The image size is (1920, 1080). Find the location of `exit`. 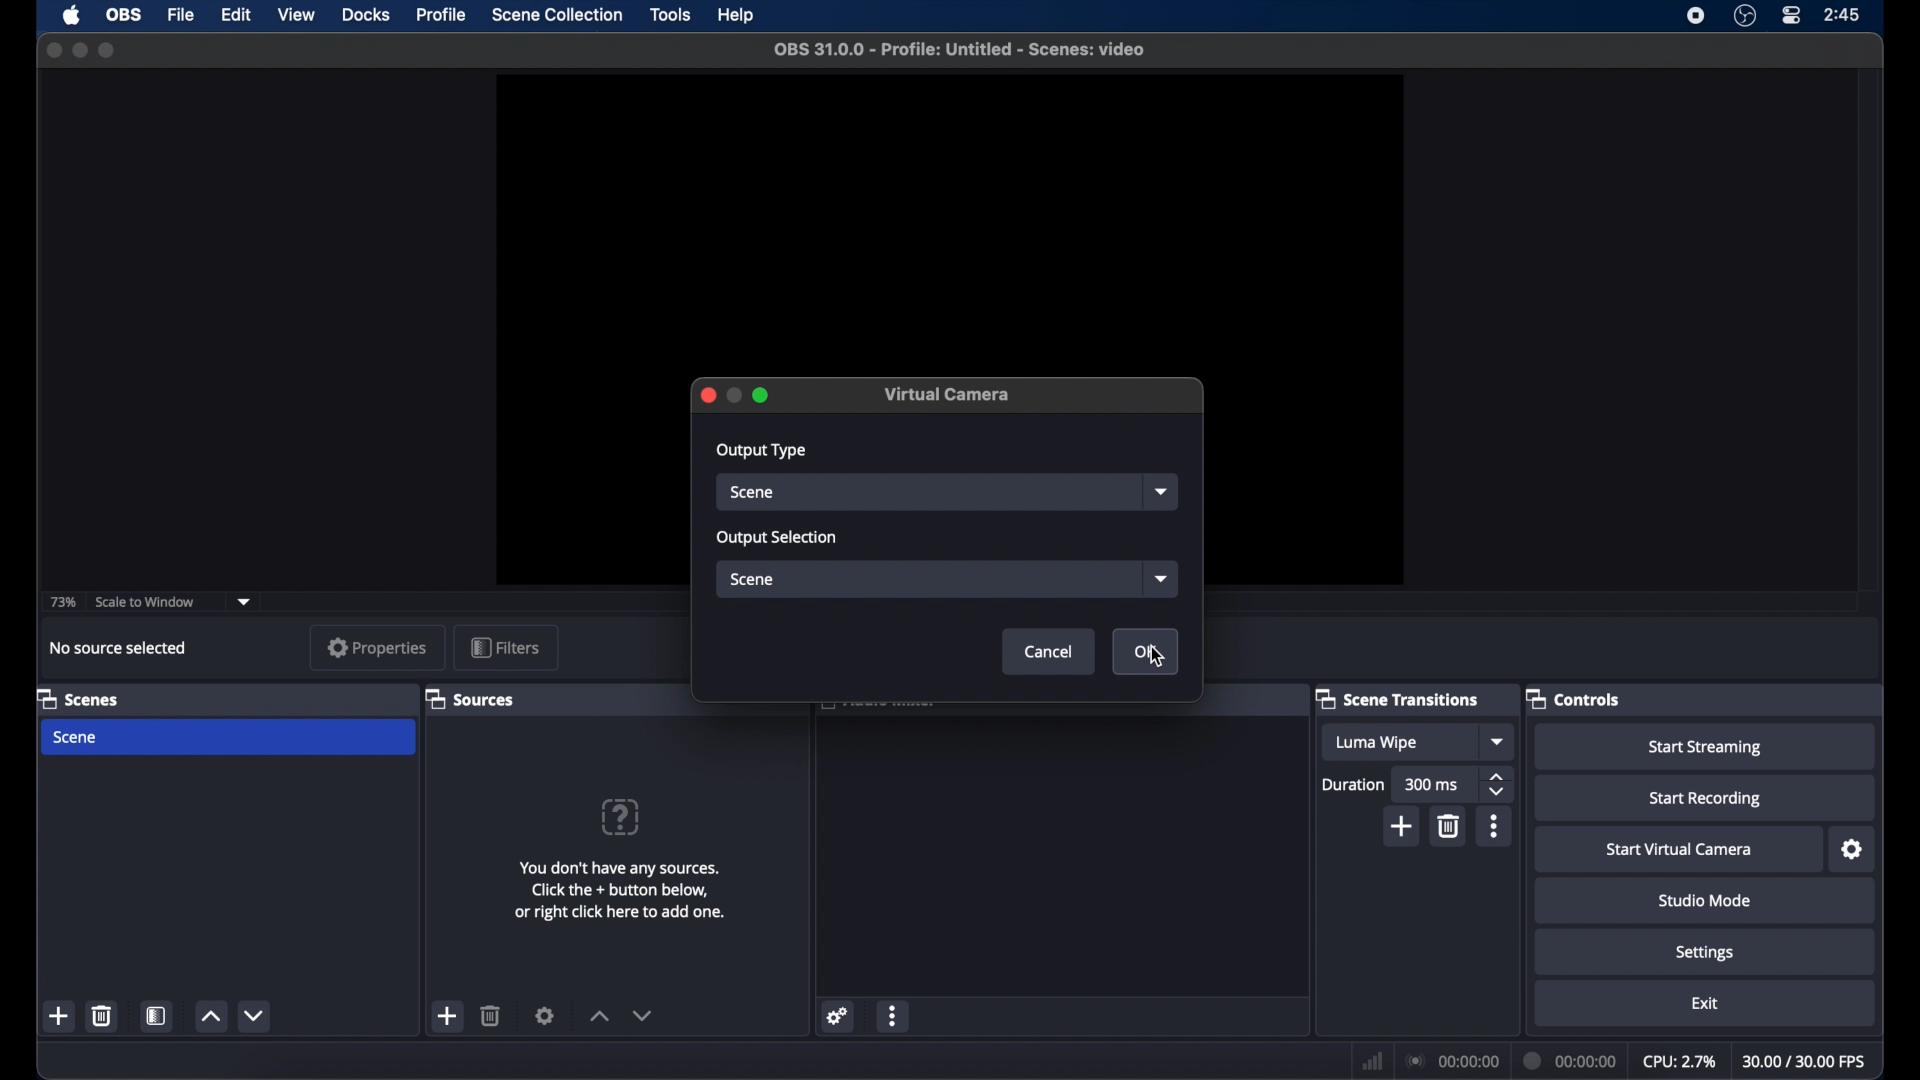

exit is located at coordinates (1705, 1004).